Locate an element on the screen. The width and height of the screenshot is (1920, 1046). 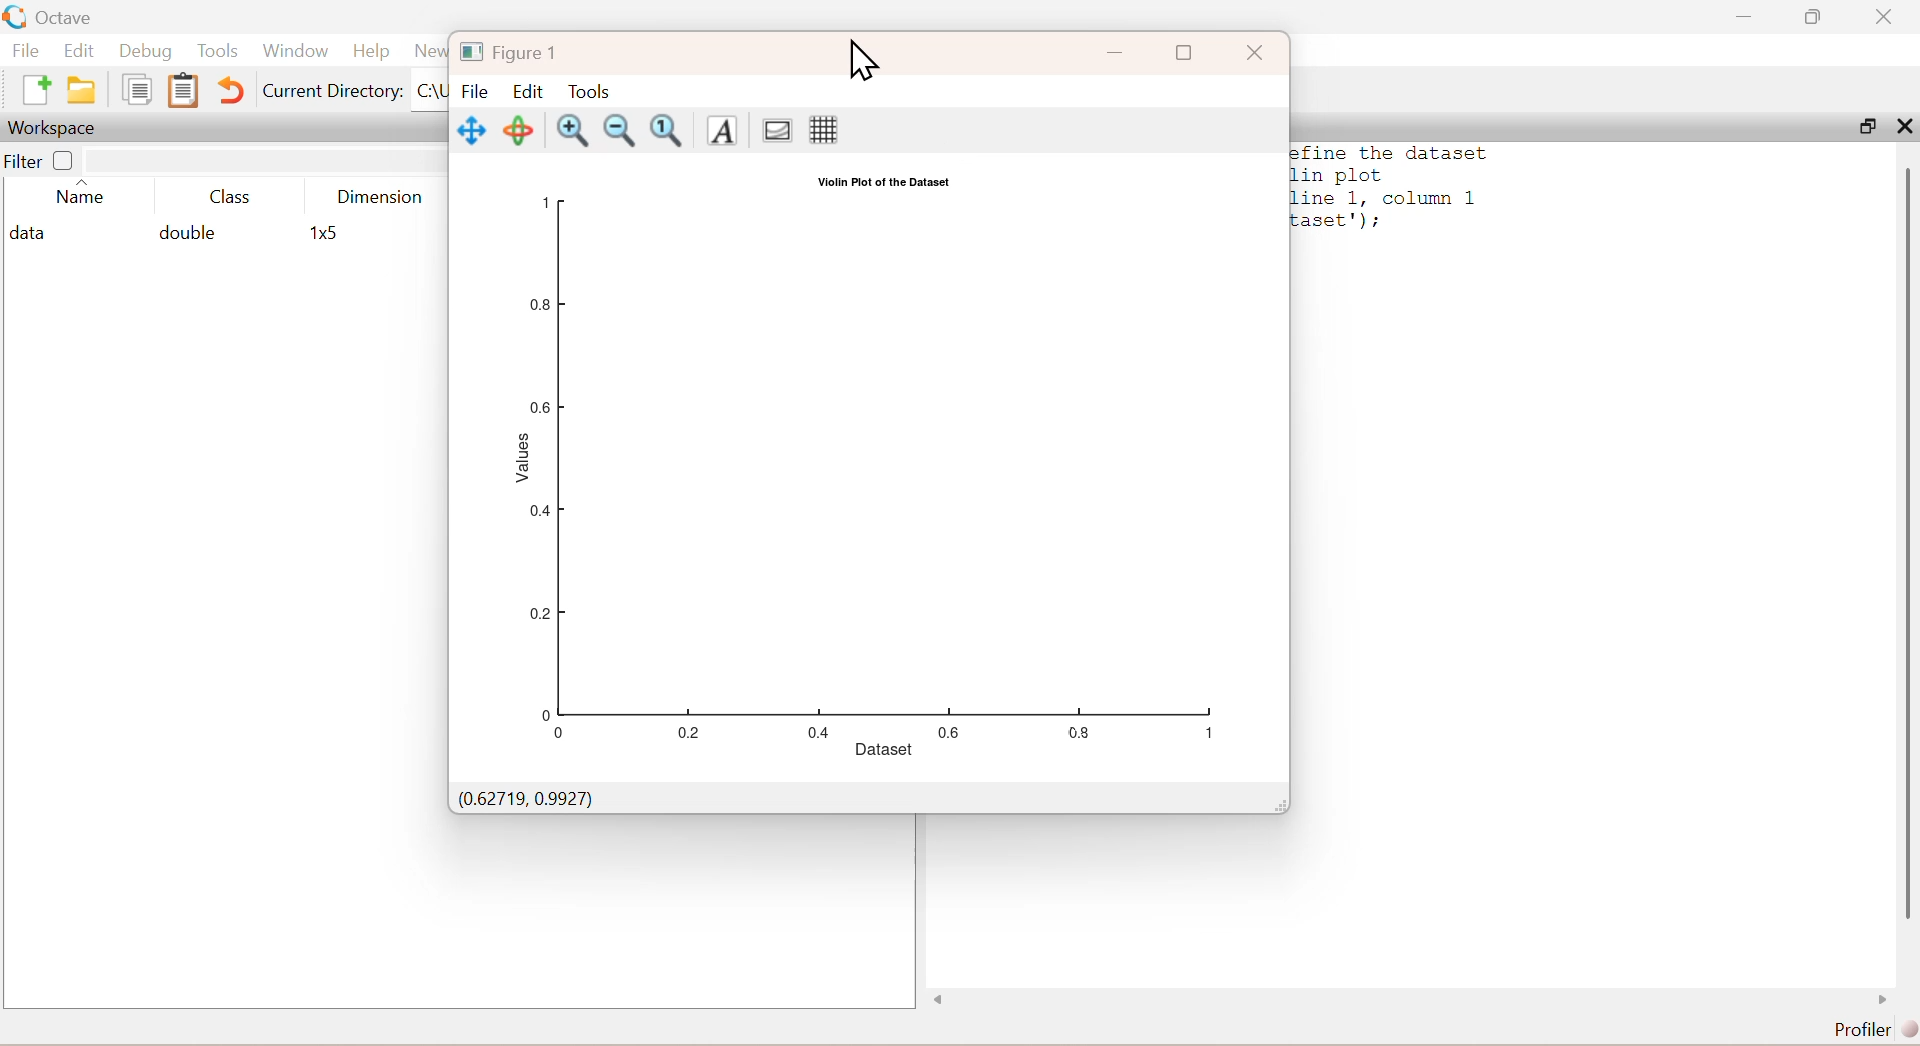
edit is located at coordinates (80, 50).